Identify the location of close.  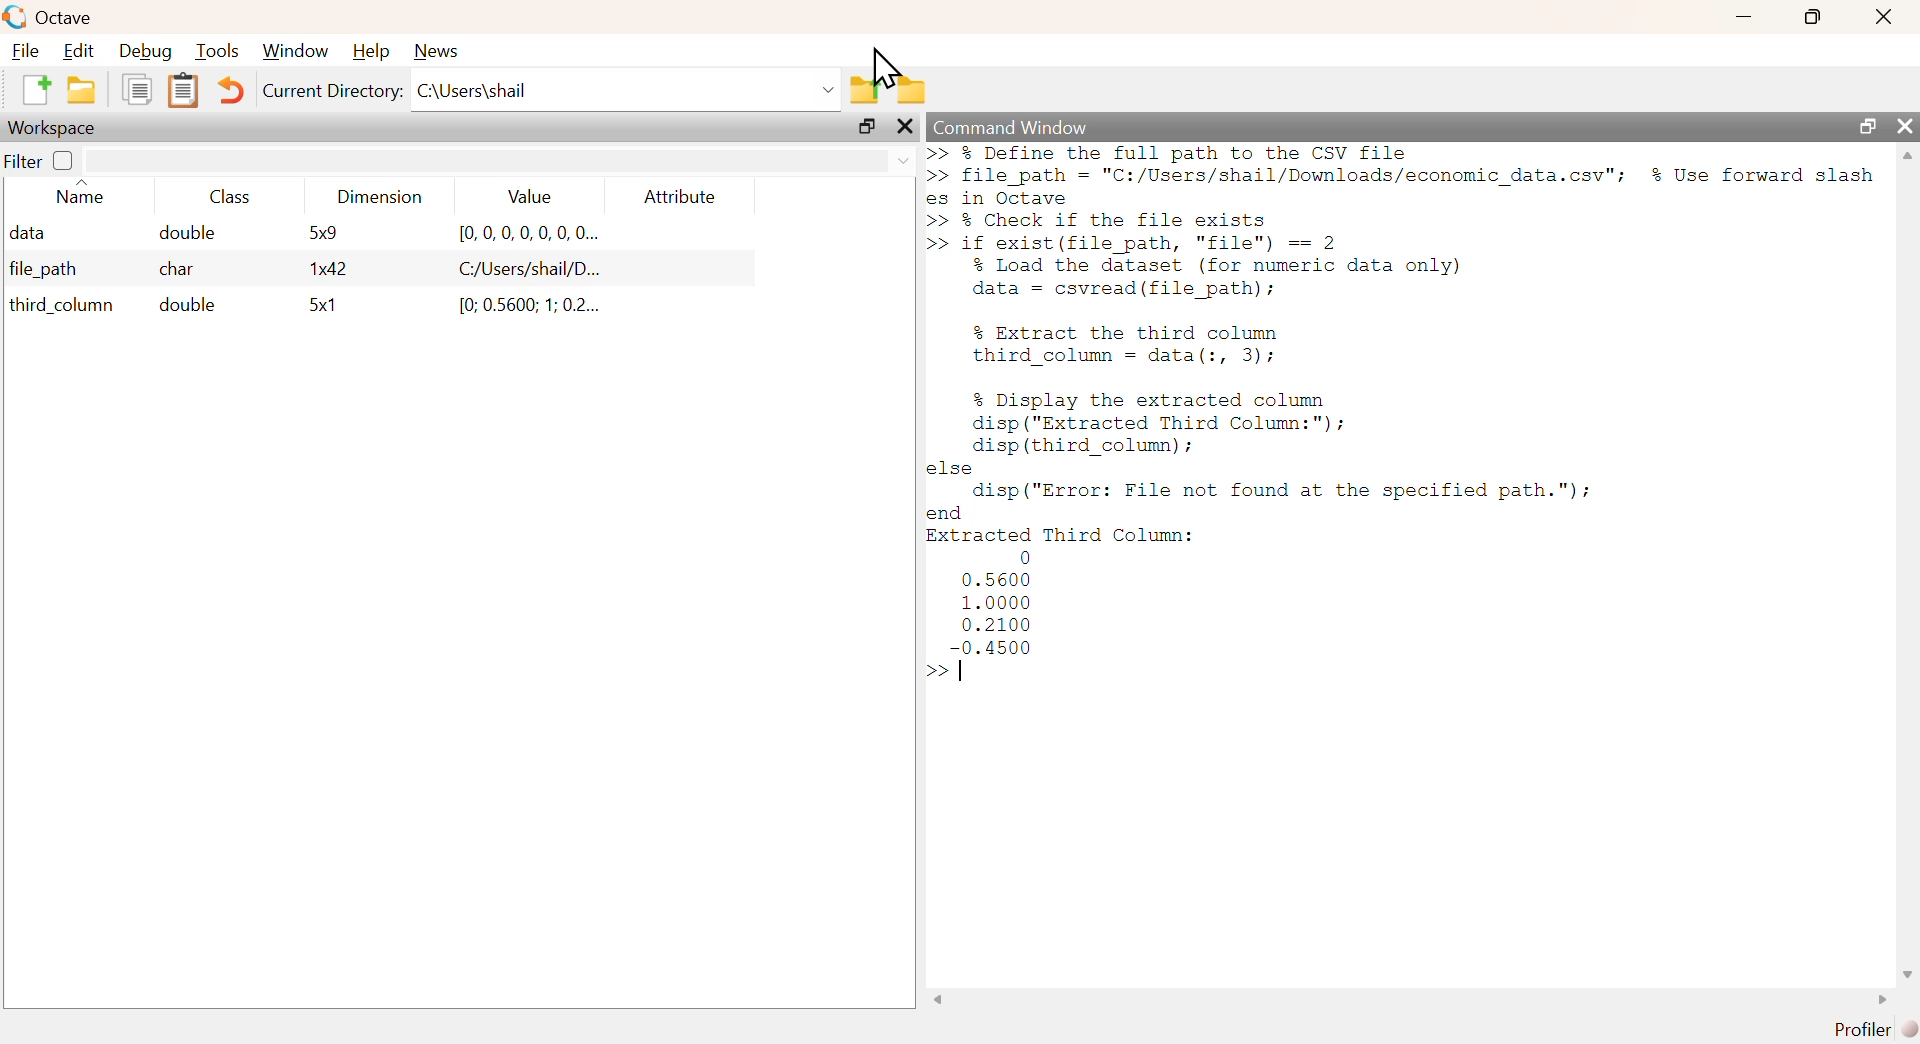
(1908, 125).